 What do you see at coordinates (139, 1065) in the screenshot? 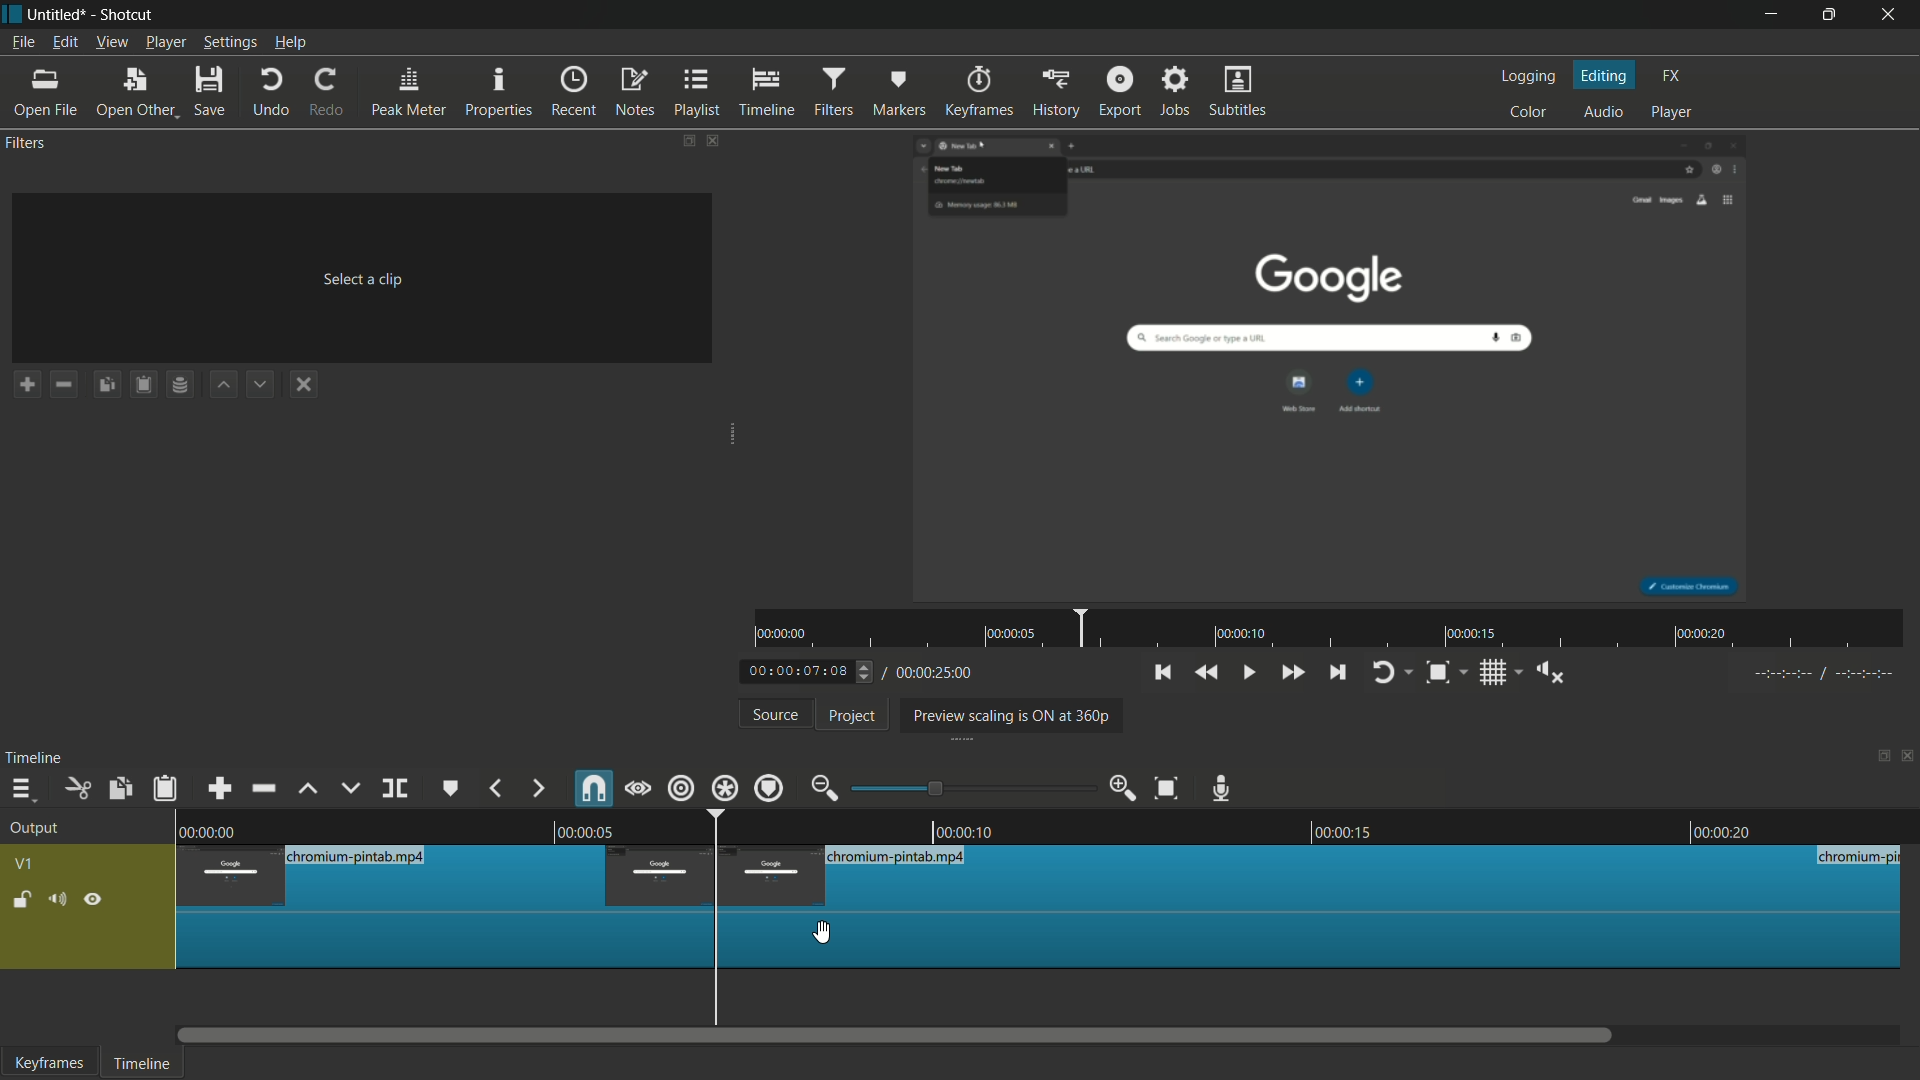
I see `timeline` at bounding box center [139, 1065].